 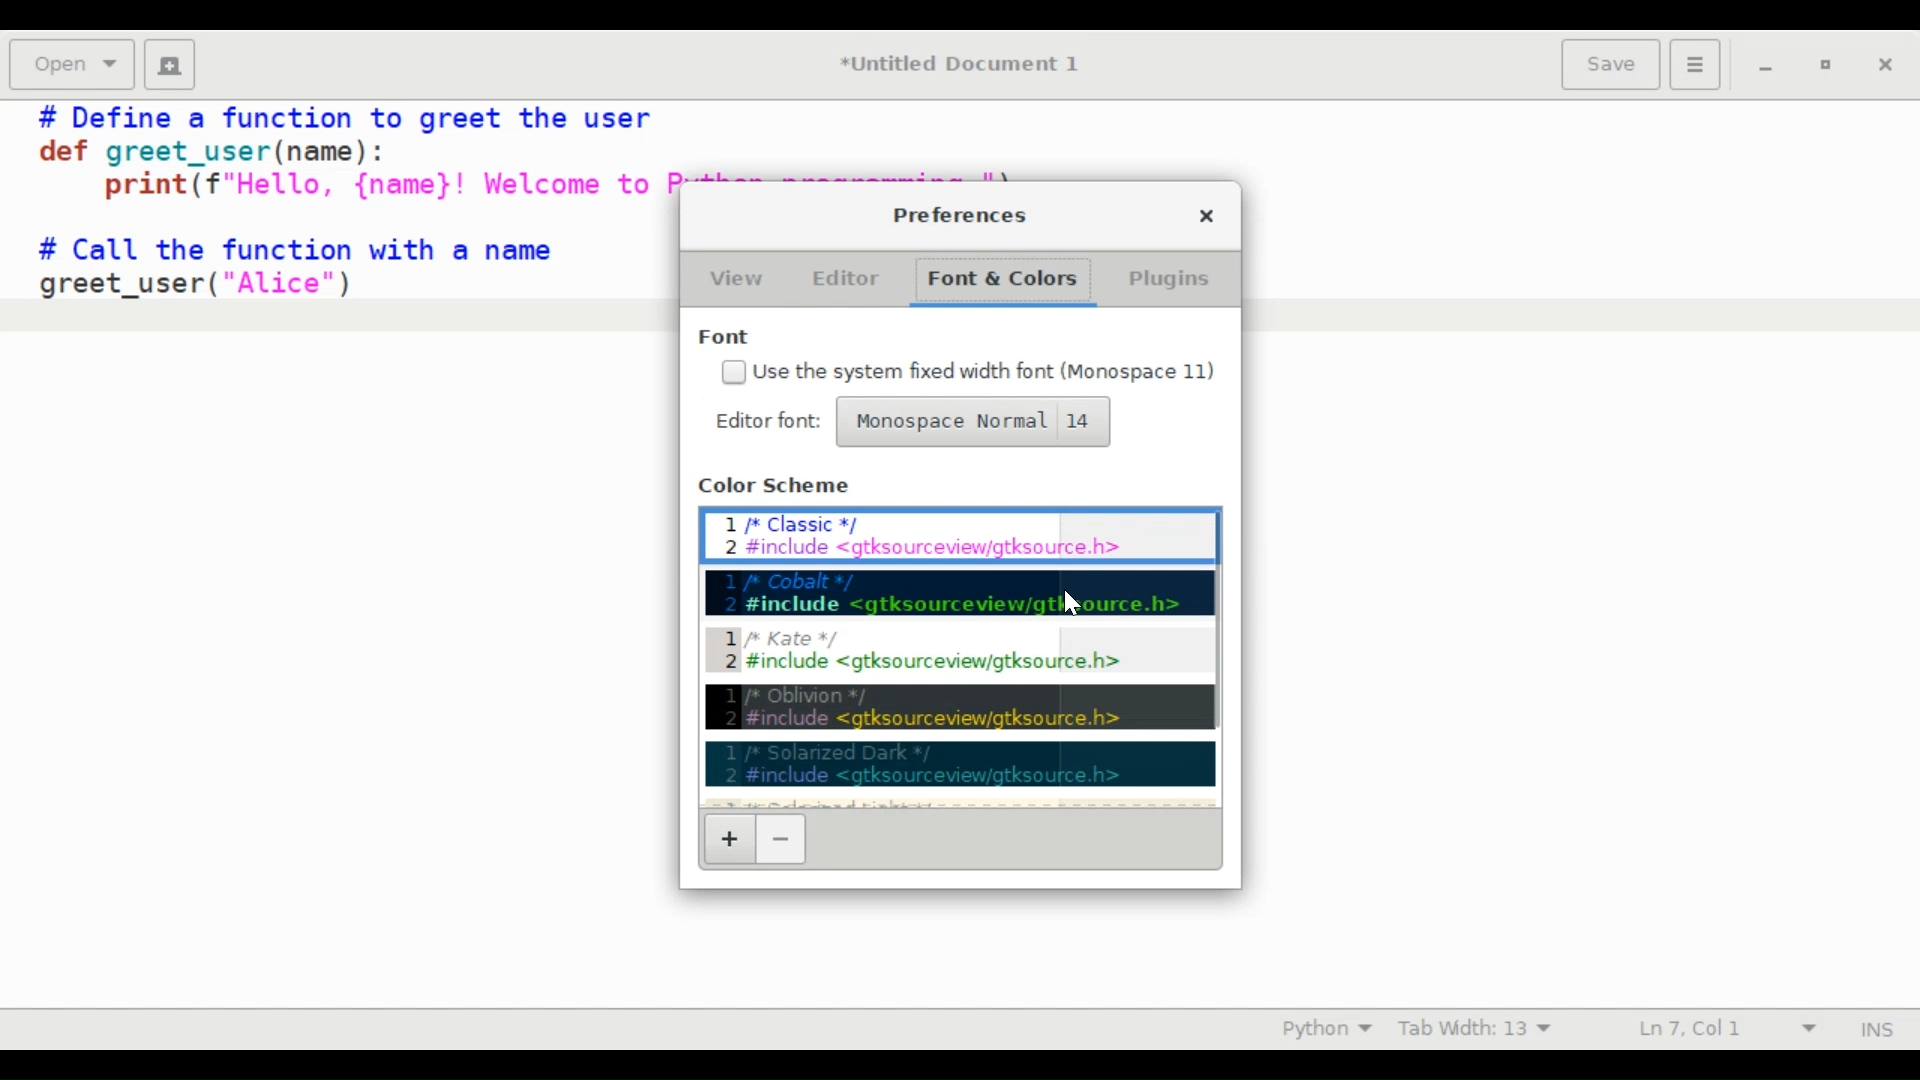 I want to click on Plugins, so click(x=1166, y=279).